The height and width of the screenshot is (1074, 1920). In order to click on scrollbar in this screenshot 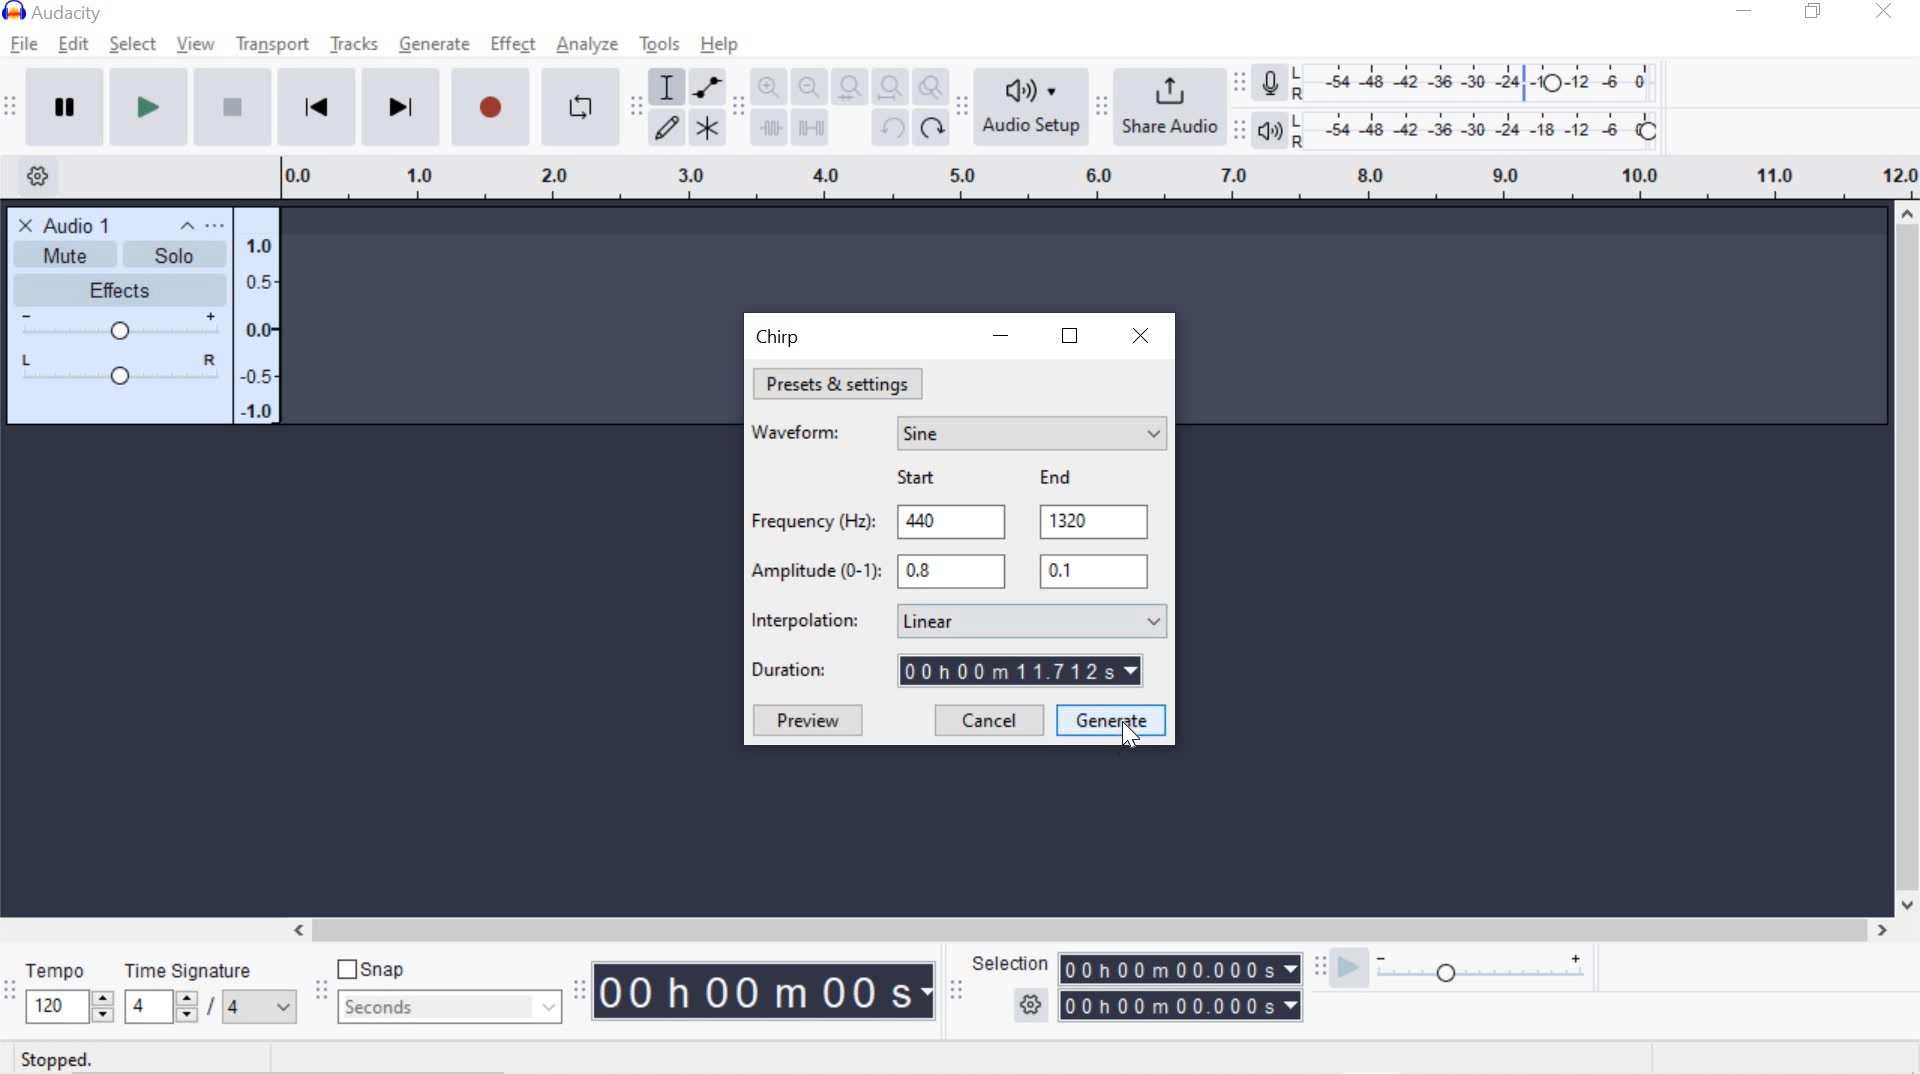, I will do `click(1903, 558)`.